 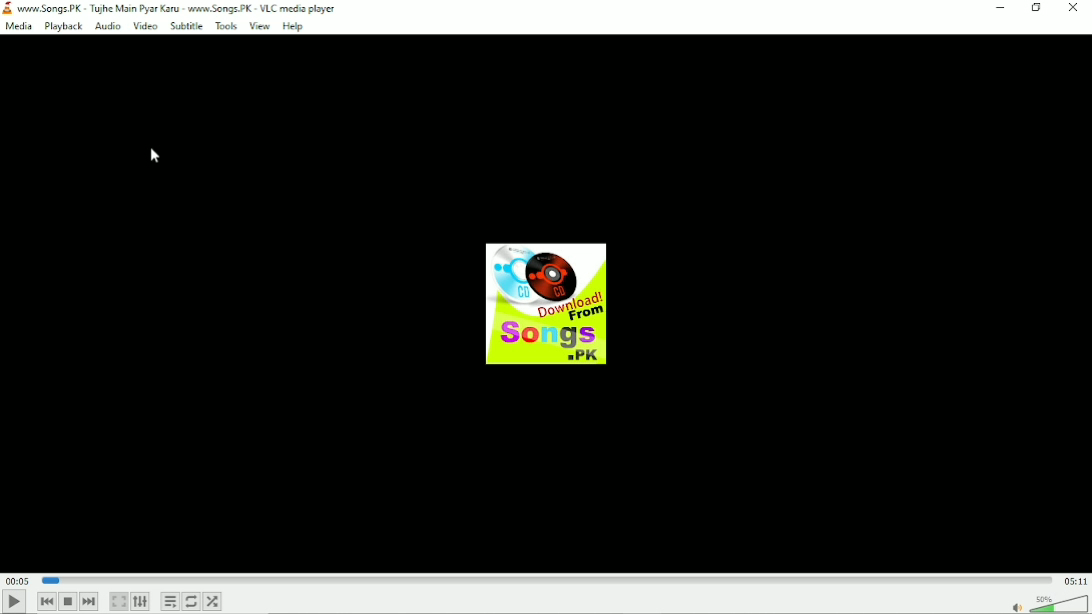 I want to click on www.songs PK - Tuhe Man Pyar Karu - www. Songs FE - VLC med player, so click(x=184, y=8).